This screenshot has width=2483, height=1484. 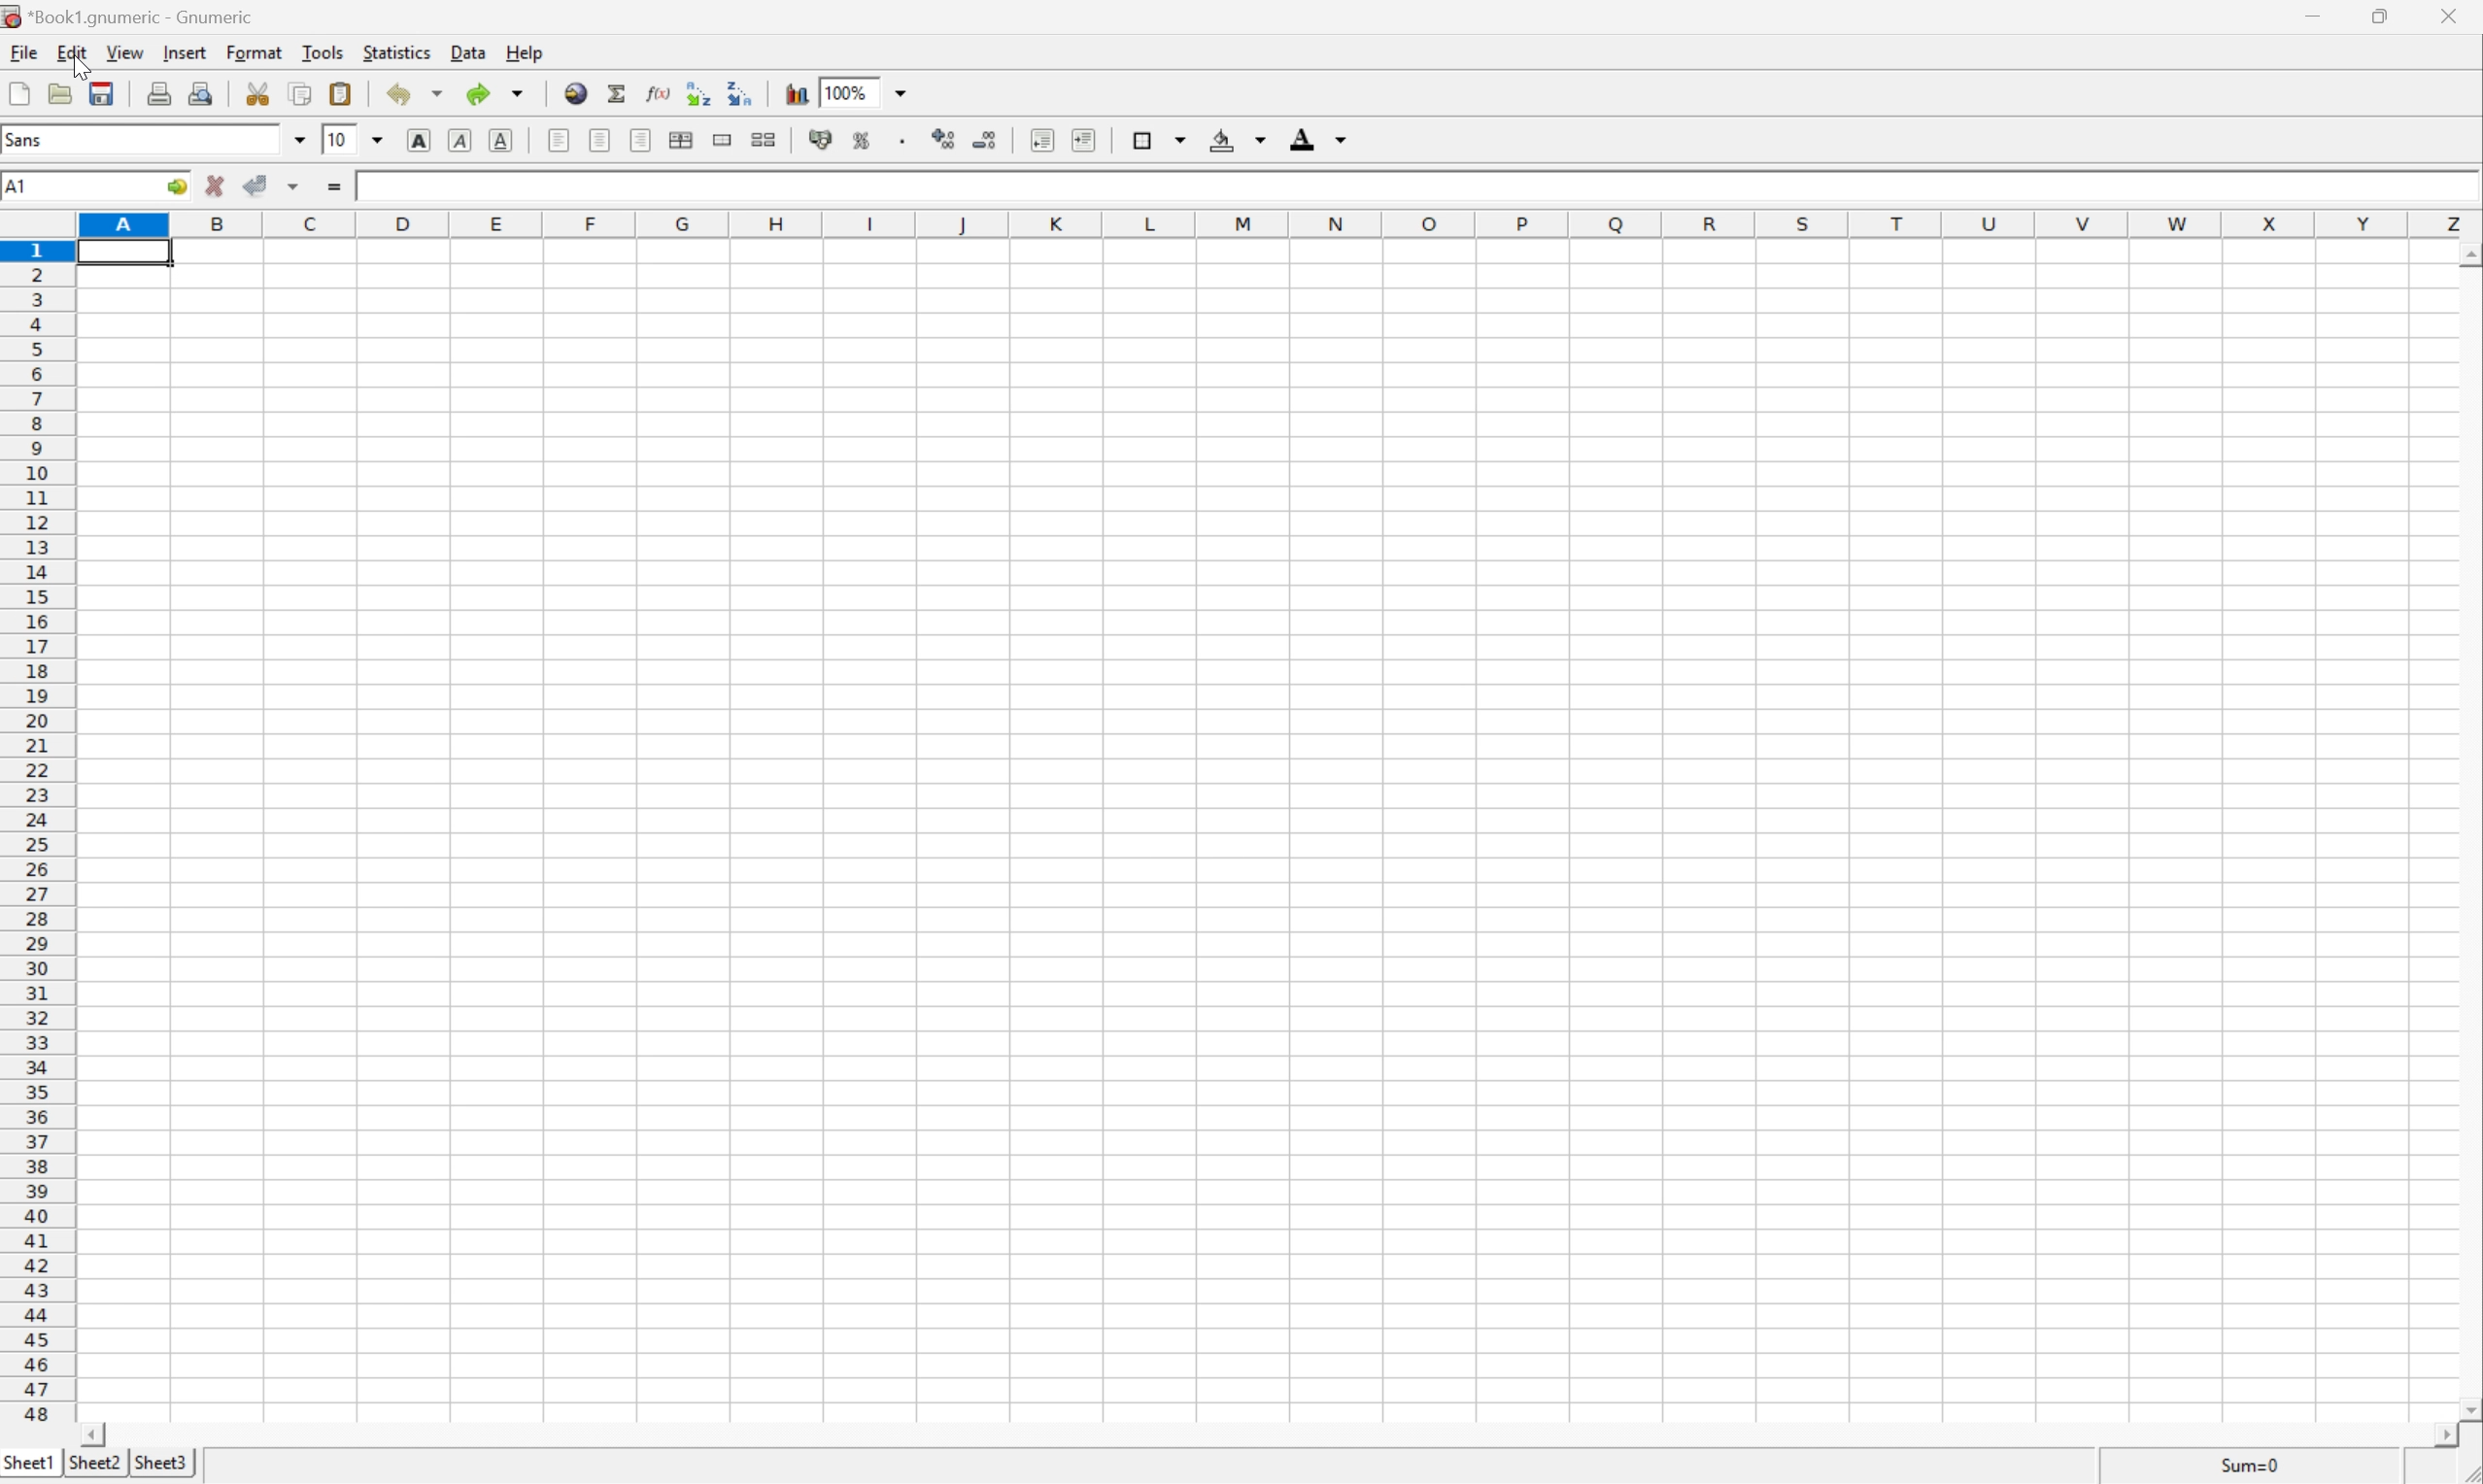 What do you see at coordinates (1242, 140) in the screenshot?
I see `background color` at bounding box center [1242, 140].